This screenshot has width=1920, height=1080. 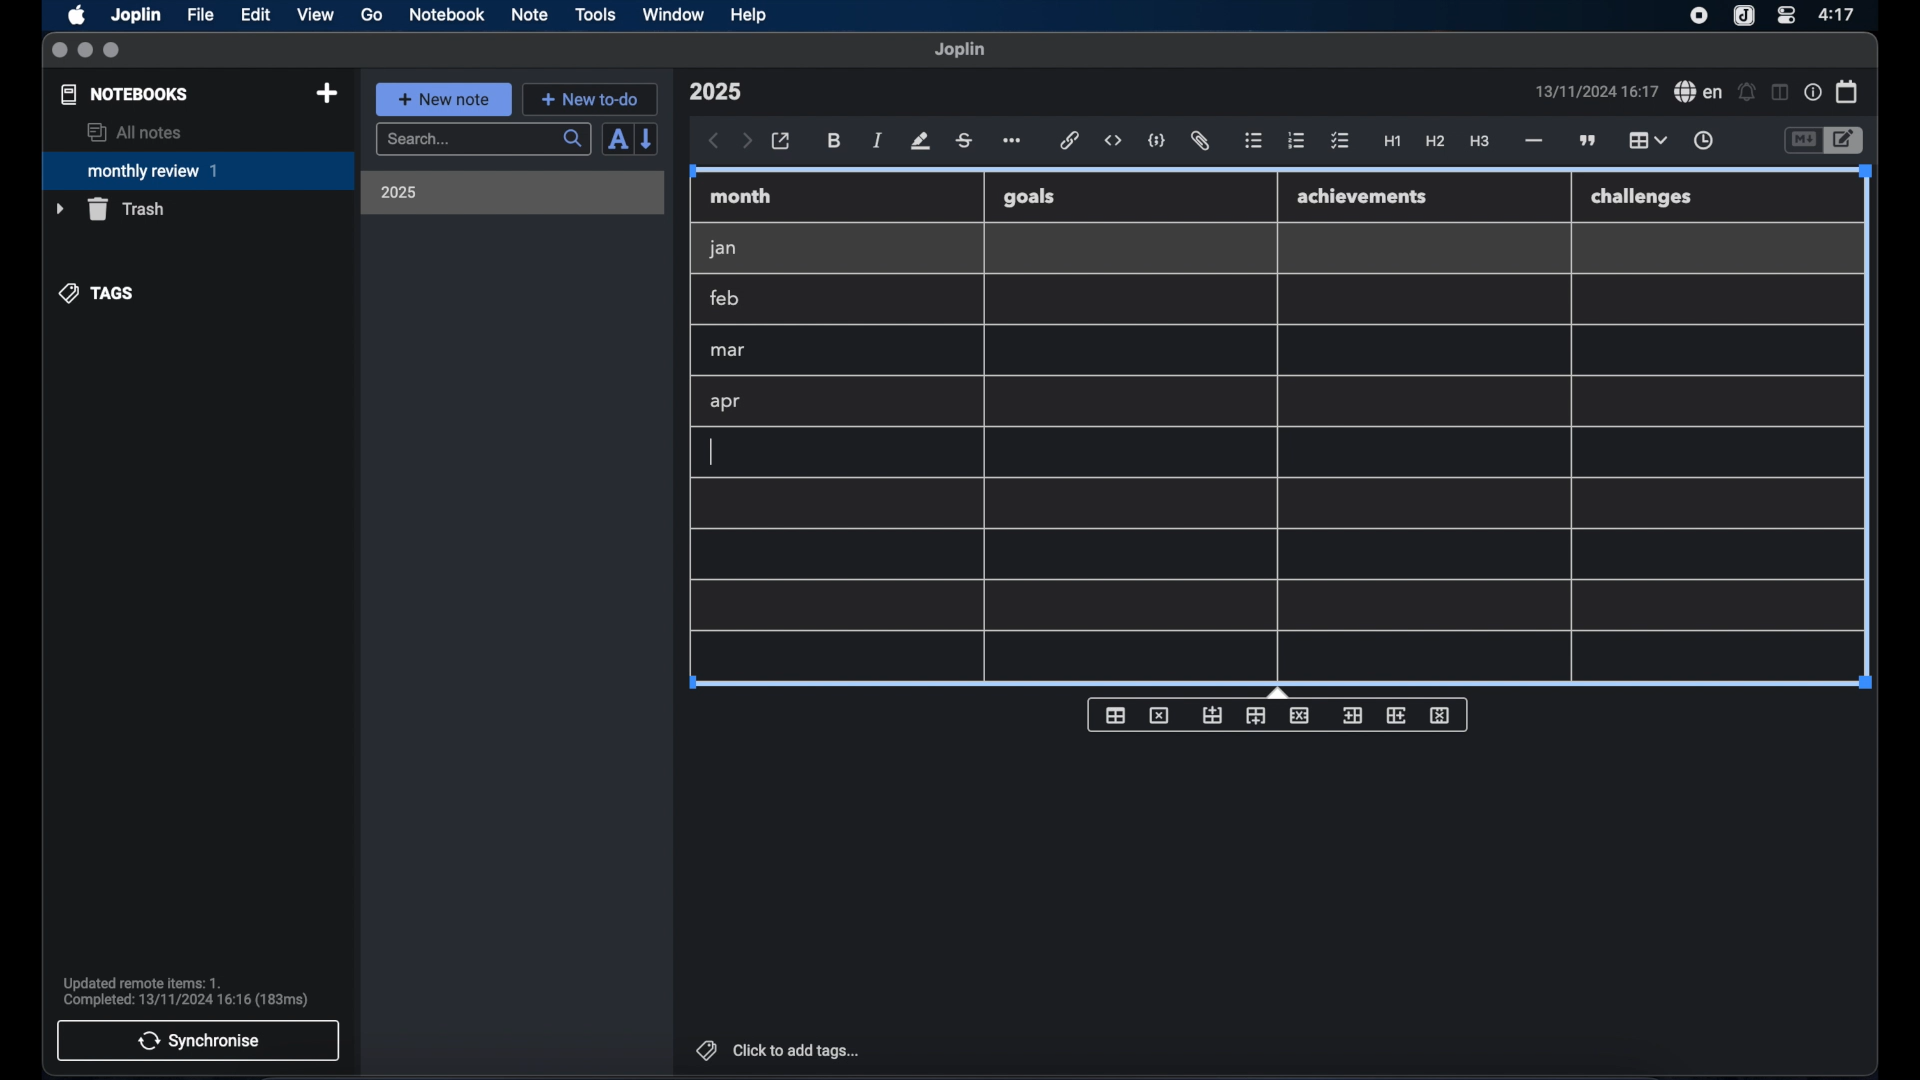 I want to click on control center, so click(x=1785, y=14).